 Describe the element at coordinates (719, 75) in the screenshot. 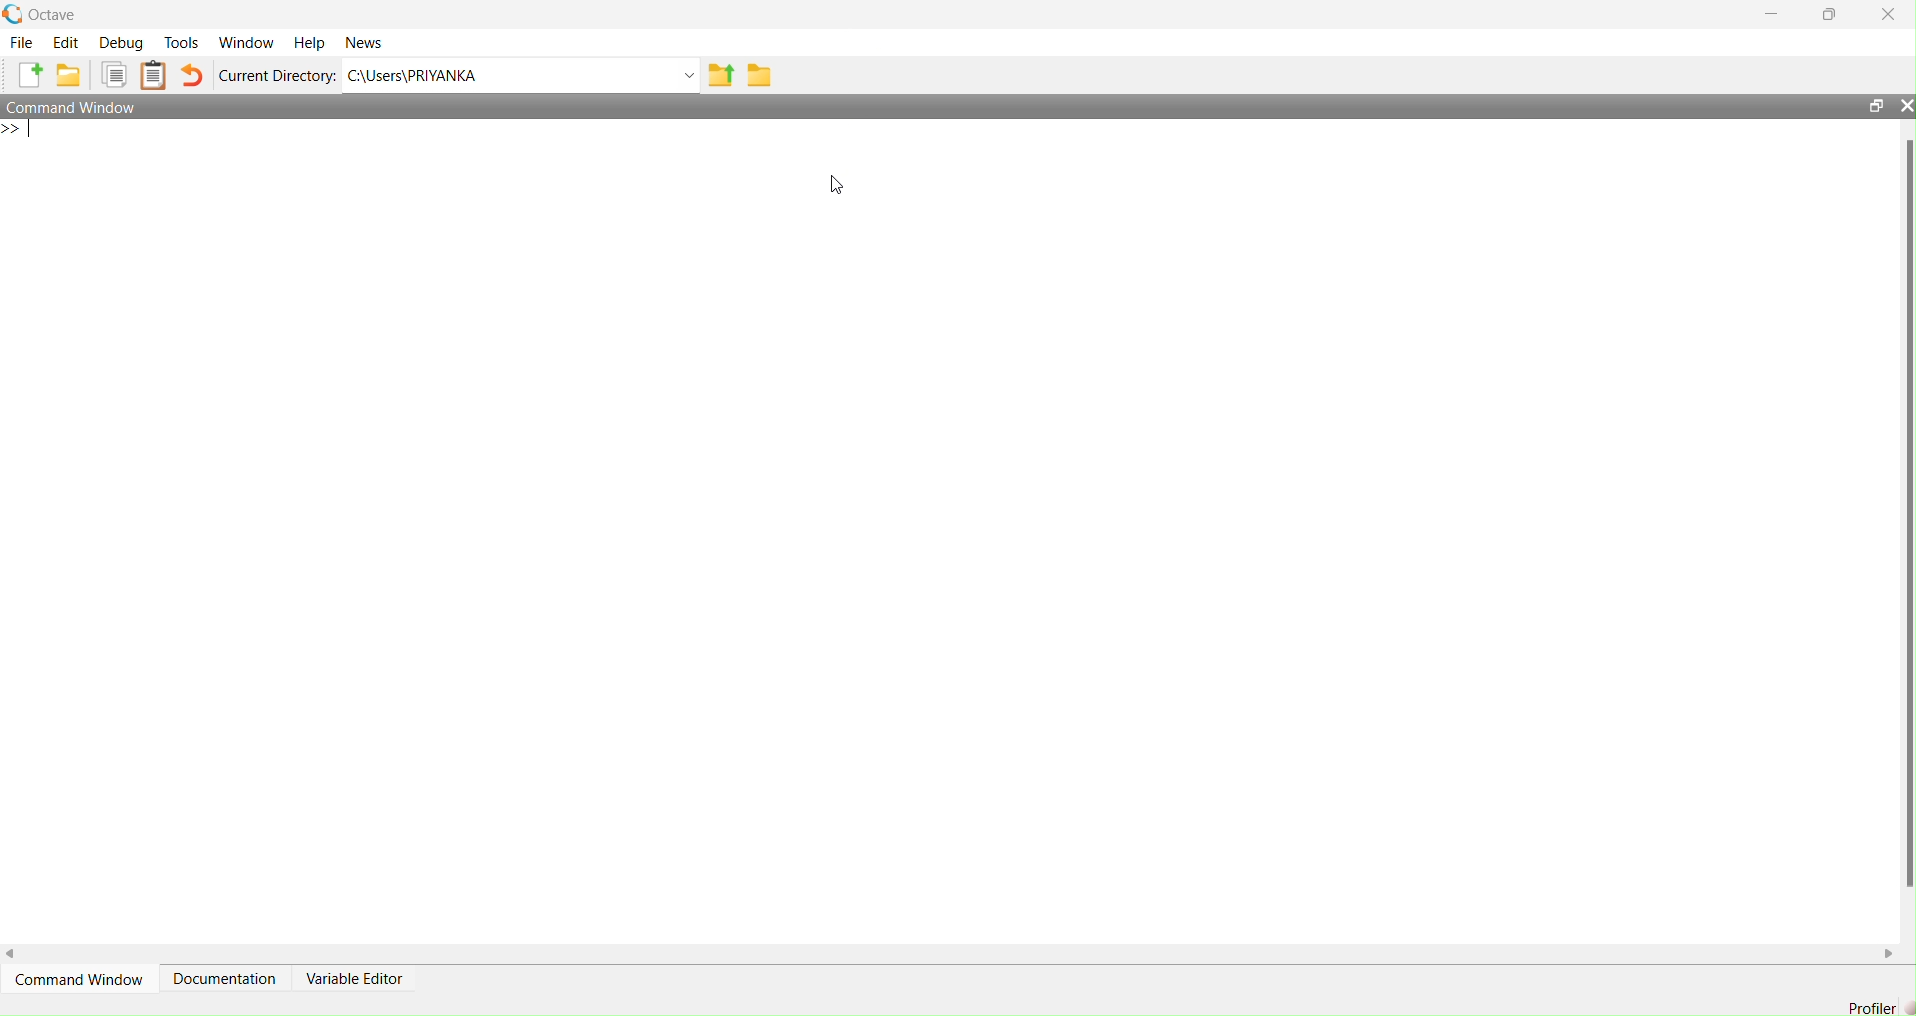

I see `export` at that location.